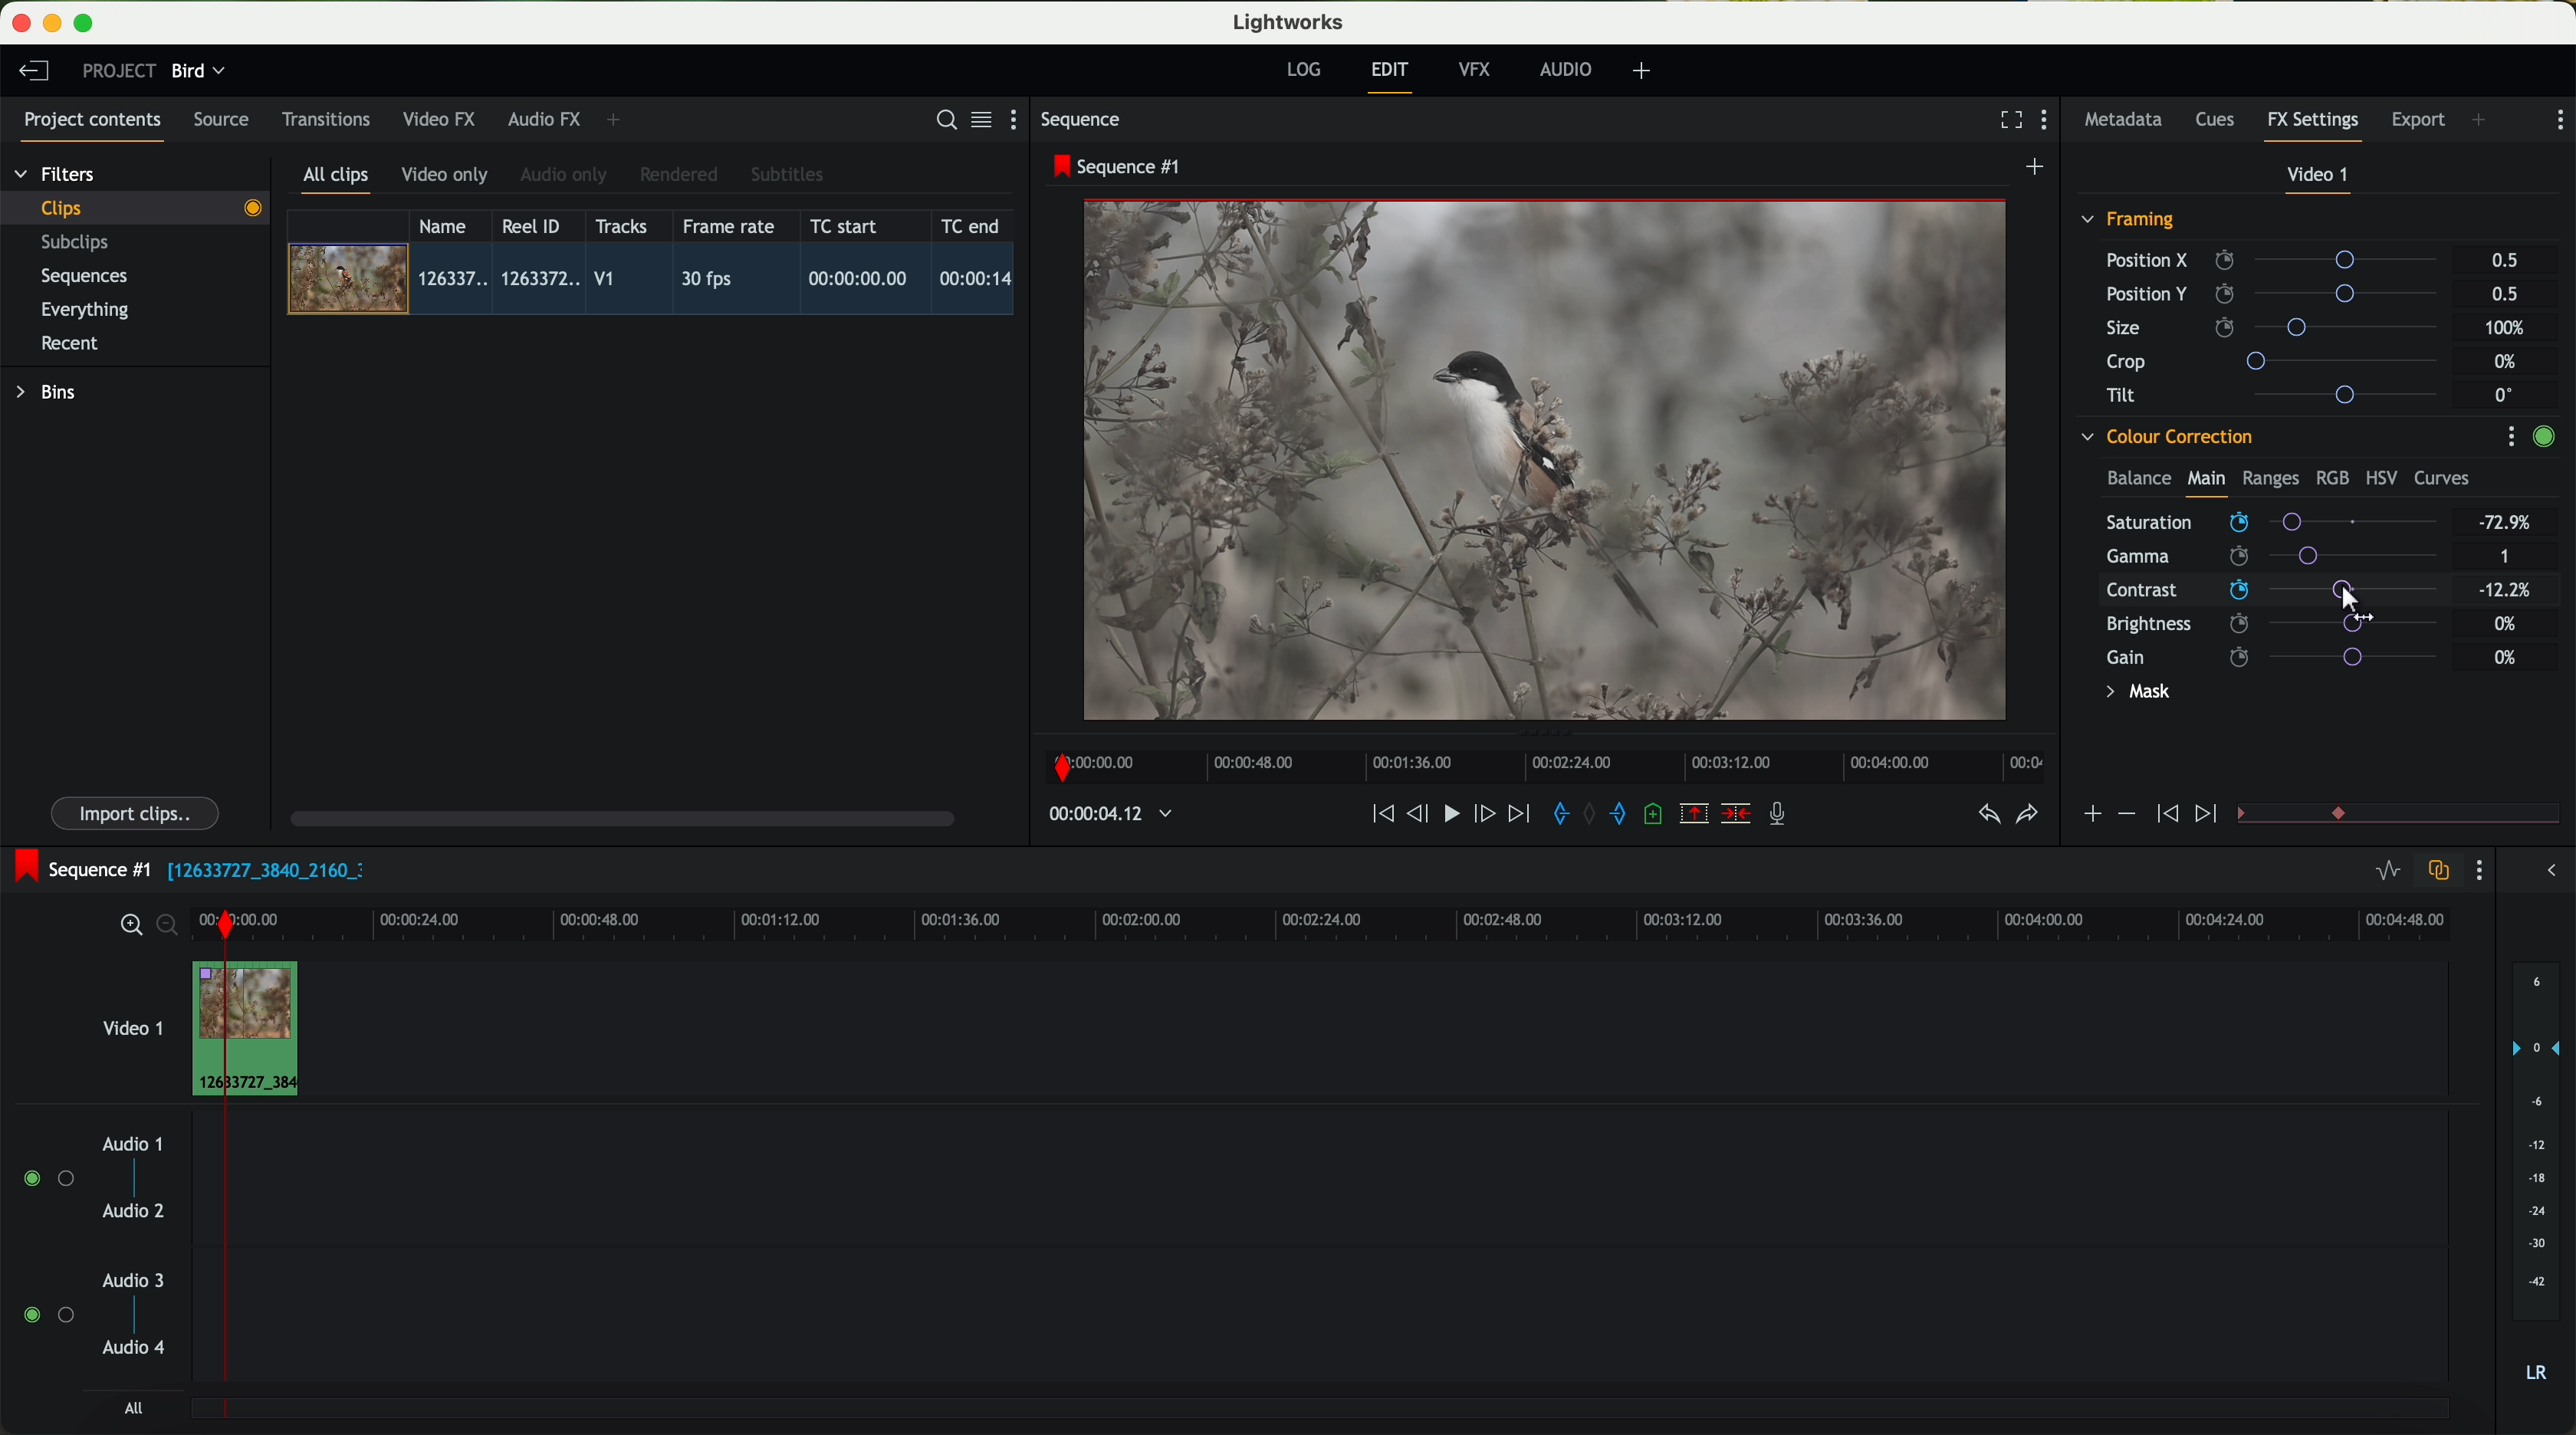 The width and height of the screenshot is (2576, 1435). Describe the element at coordinates (2442, 479) in the screenshot. I see `curves` at that location.